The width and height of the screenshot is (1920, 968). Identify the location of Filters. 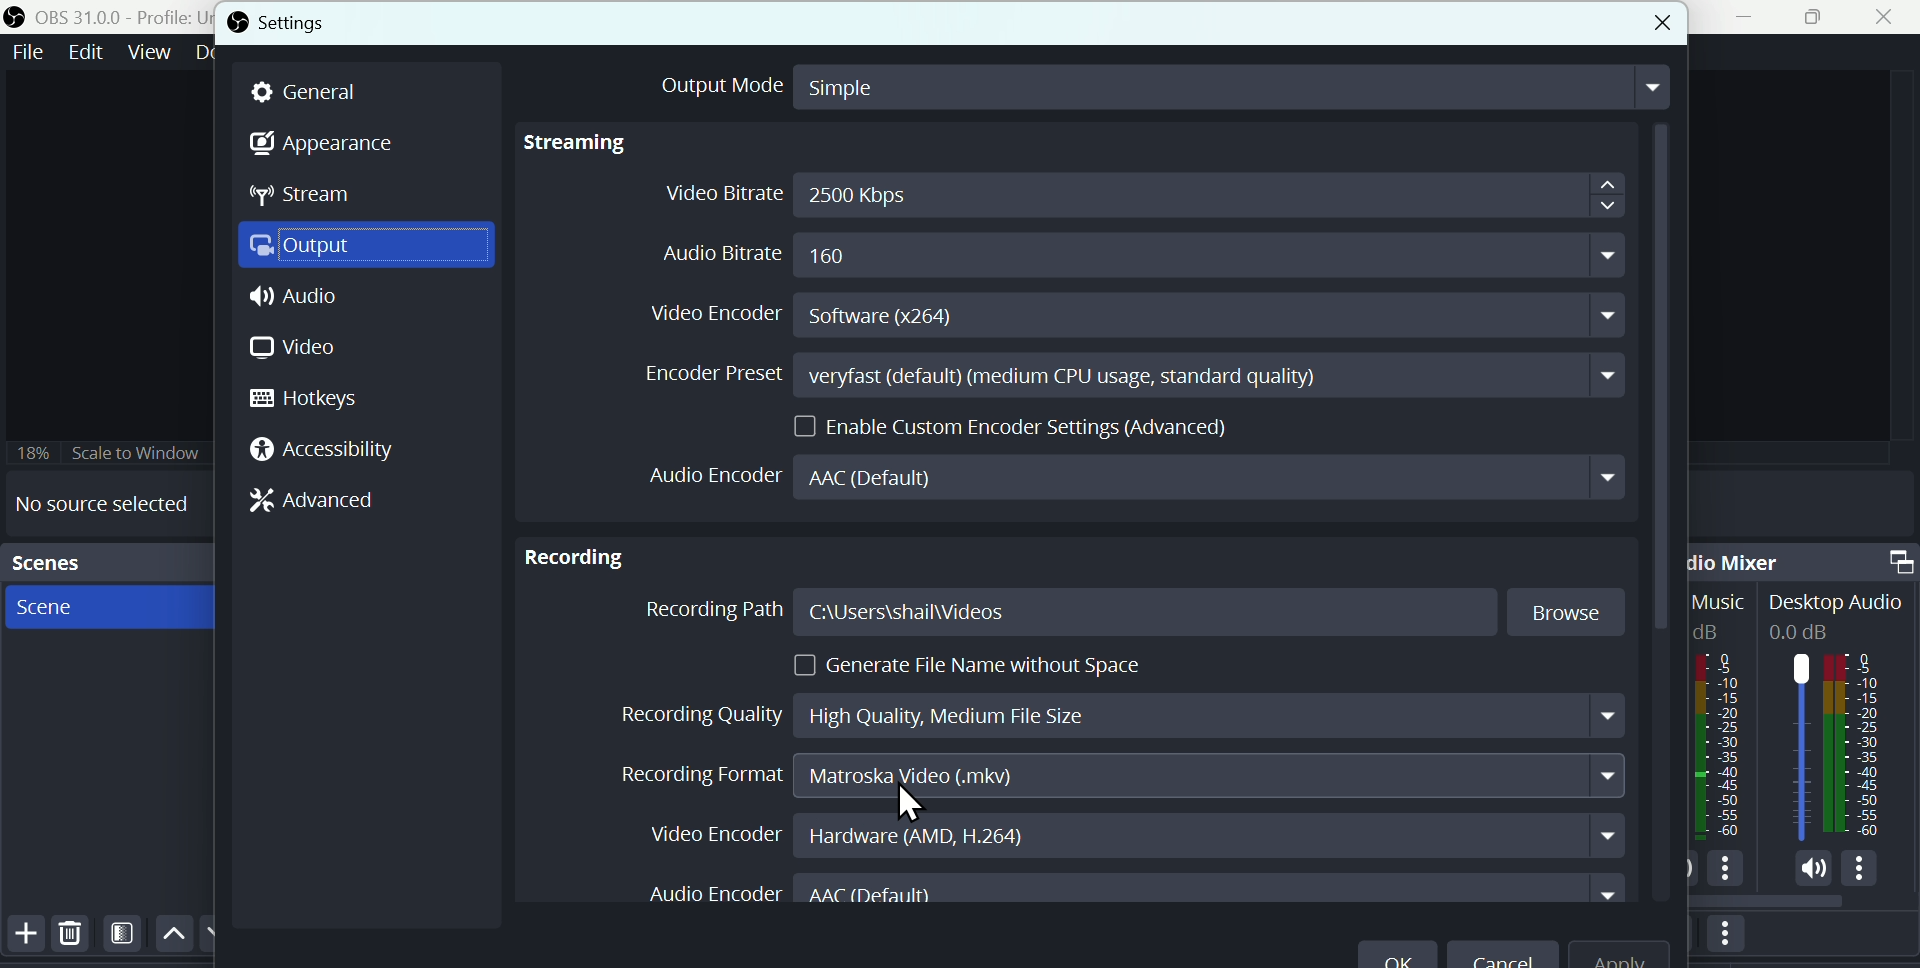
(128, 939).